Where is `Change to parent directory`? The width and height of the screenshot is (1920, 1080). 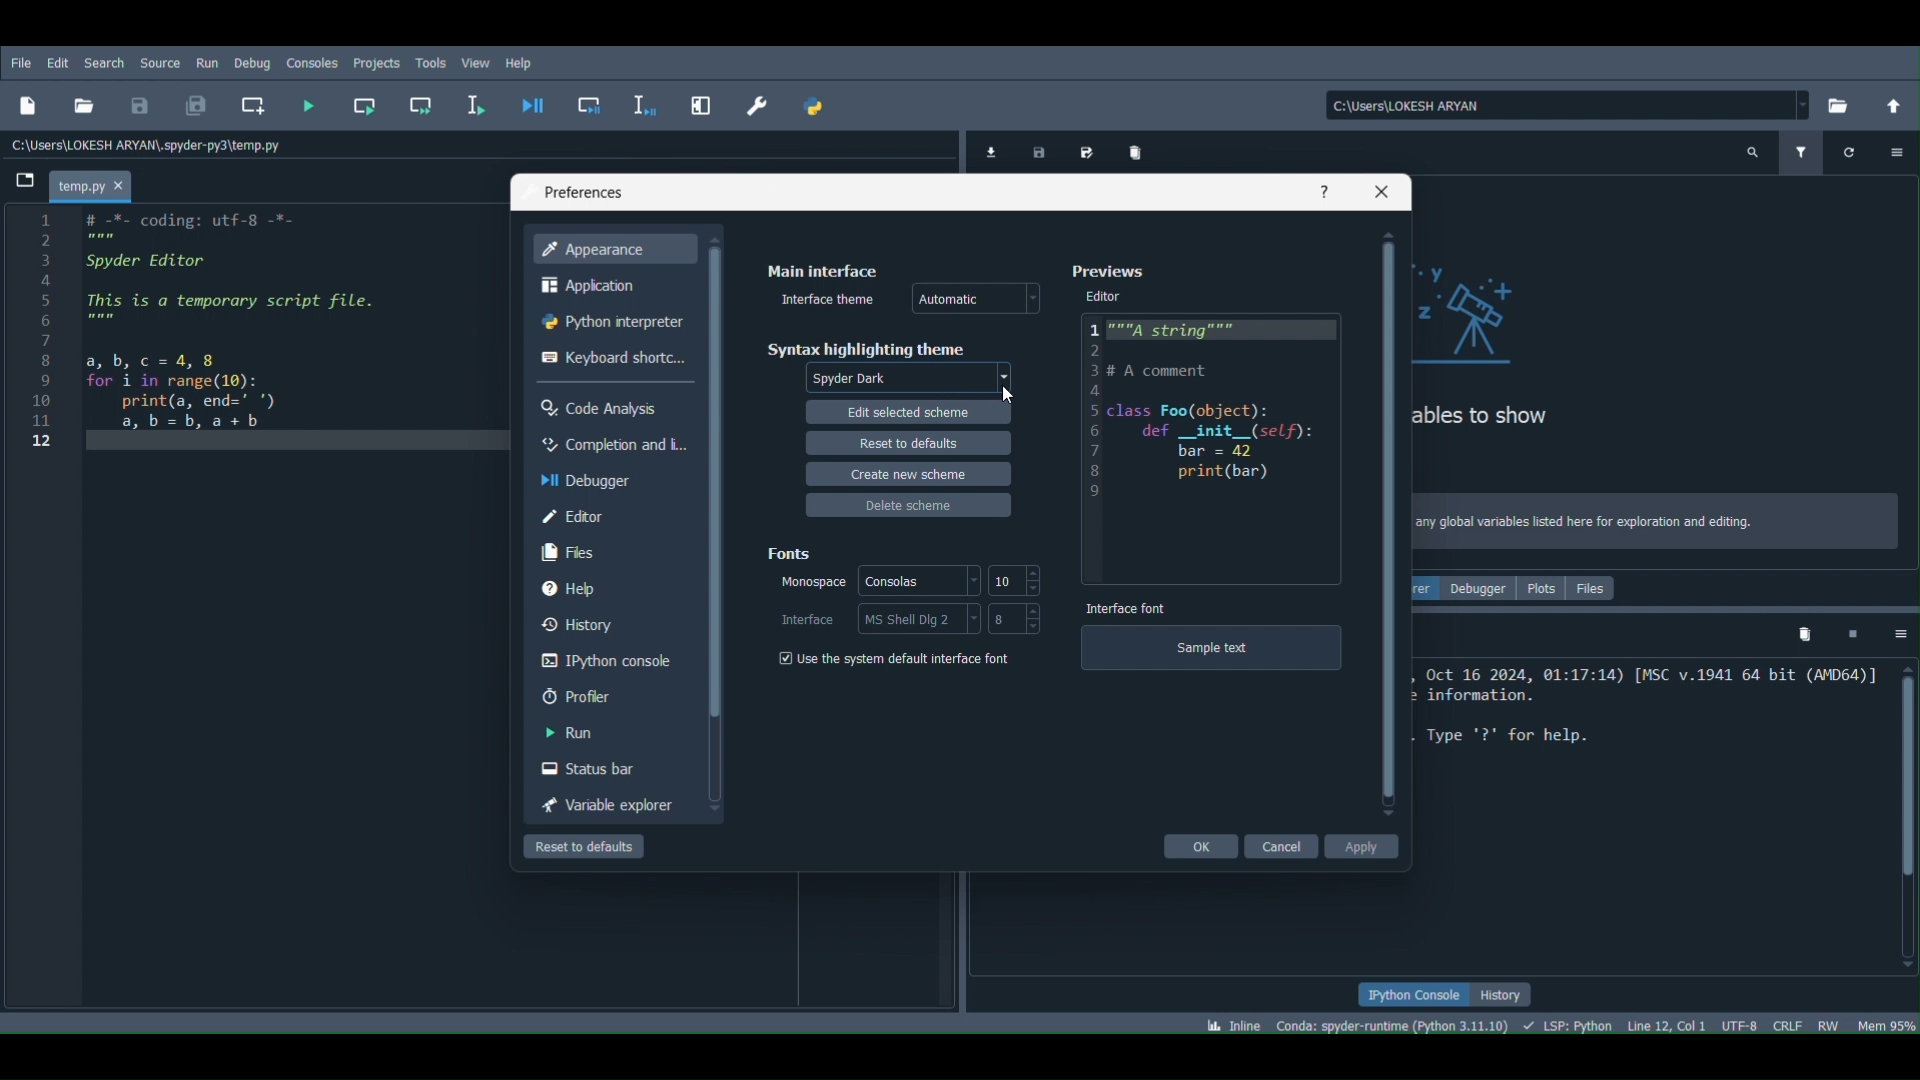 Change to parent directory is located at coordinates (1894, 103).